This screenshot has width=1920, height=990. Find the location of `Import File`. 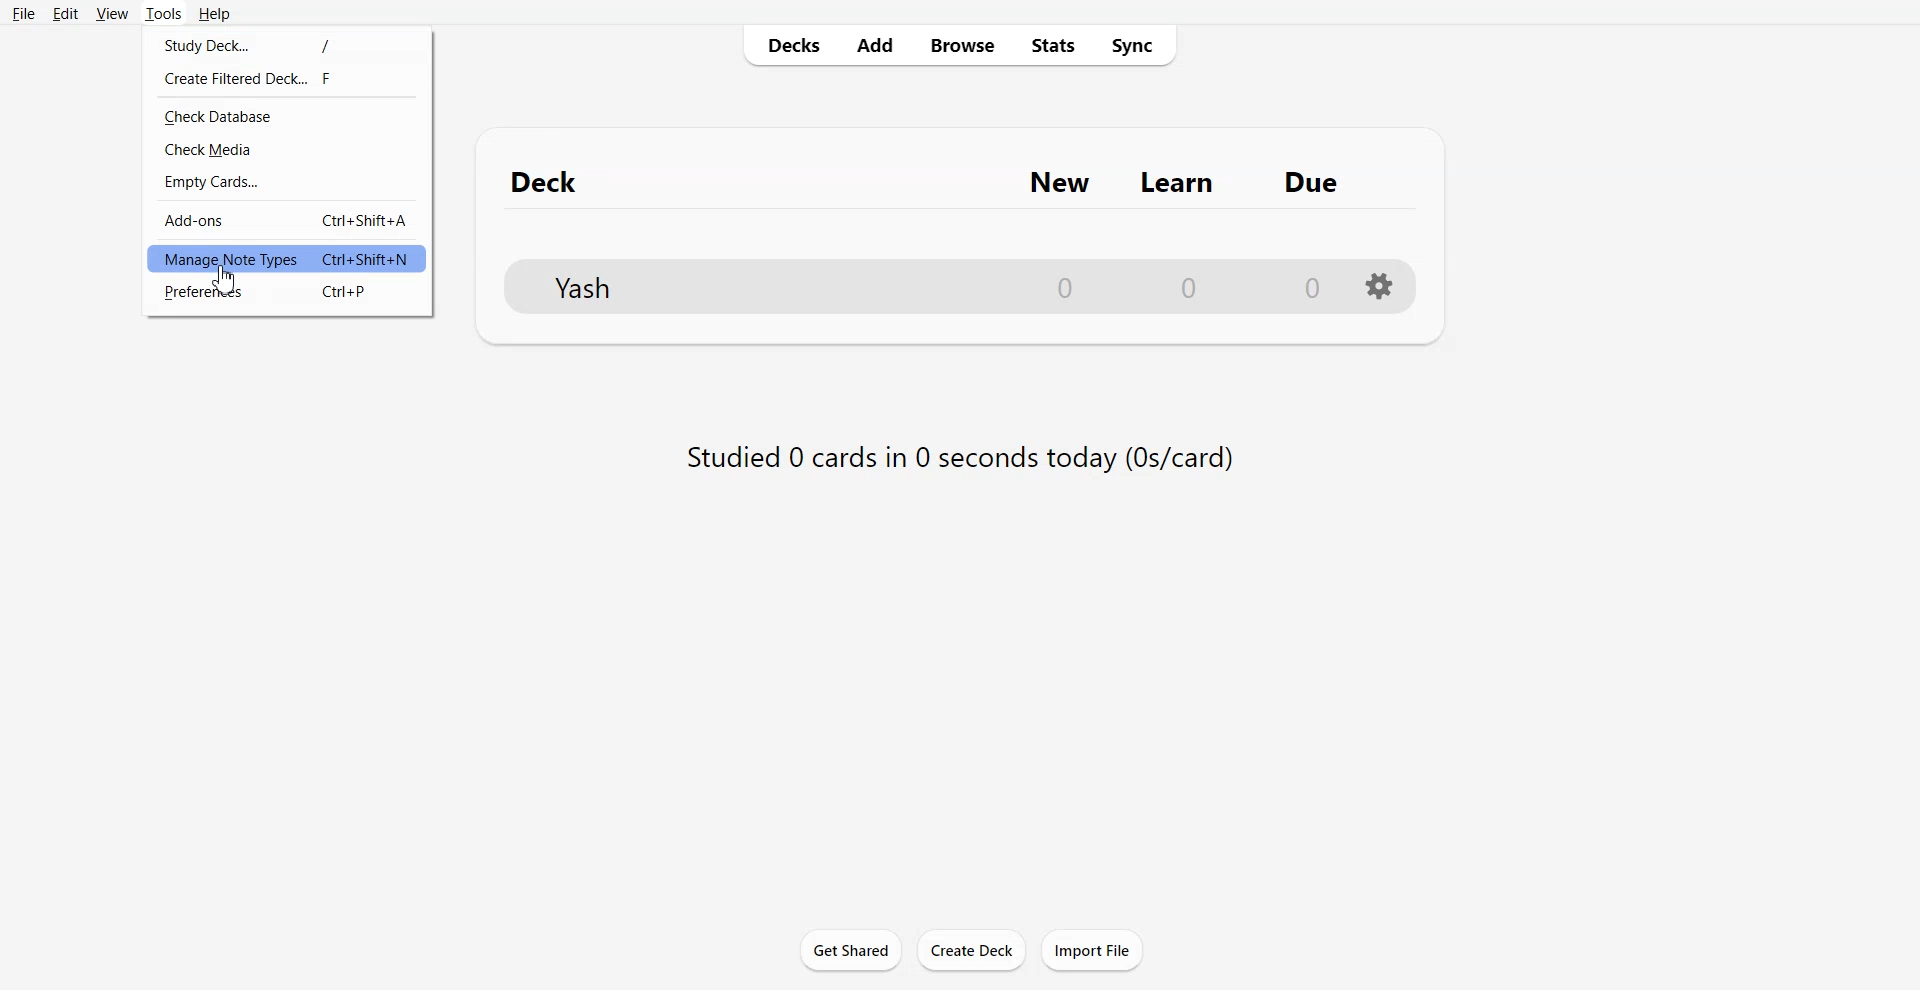

Import File is located at coordinates (1093, 950).